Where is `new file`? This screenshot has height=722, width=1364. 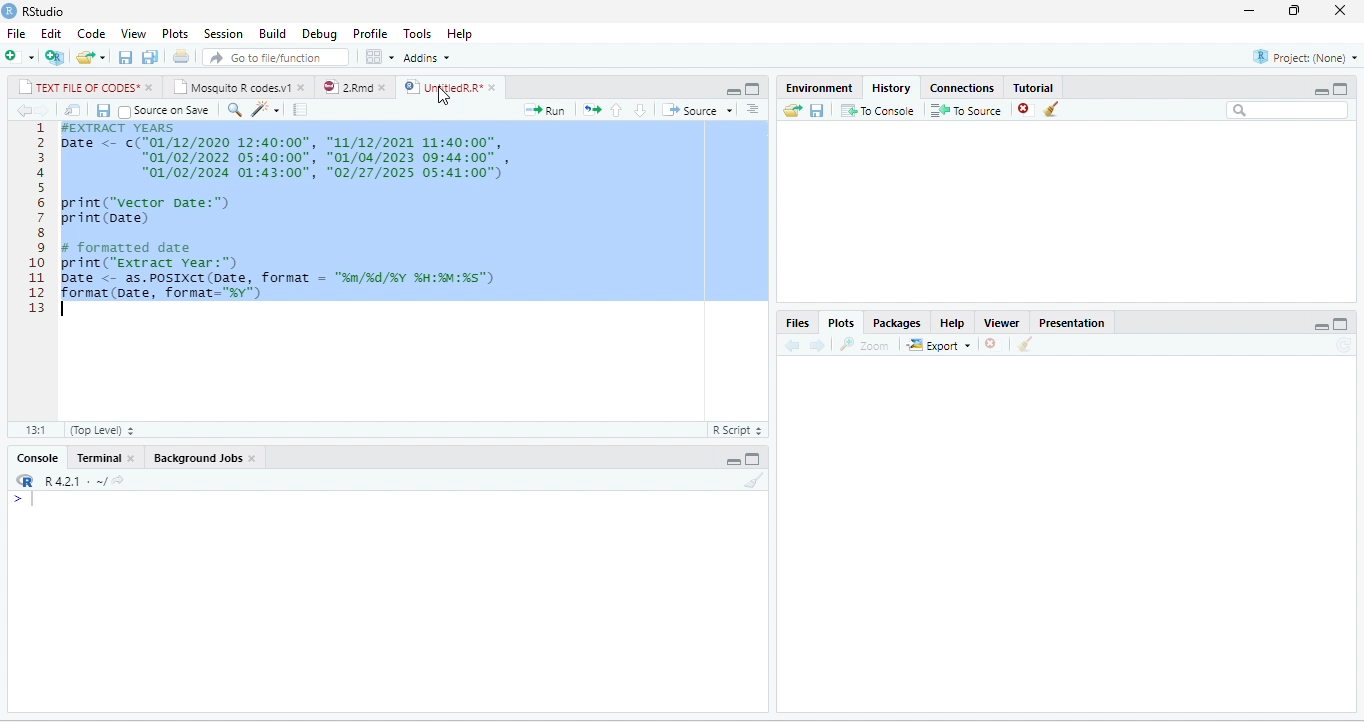 new file is located at coordinates (20, 57).